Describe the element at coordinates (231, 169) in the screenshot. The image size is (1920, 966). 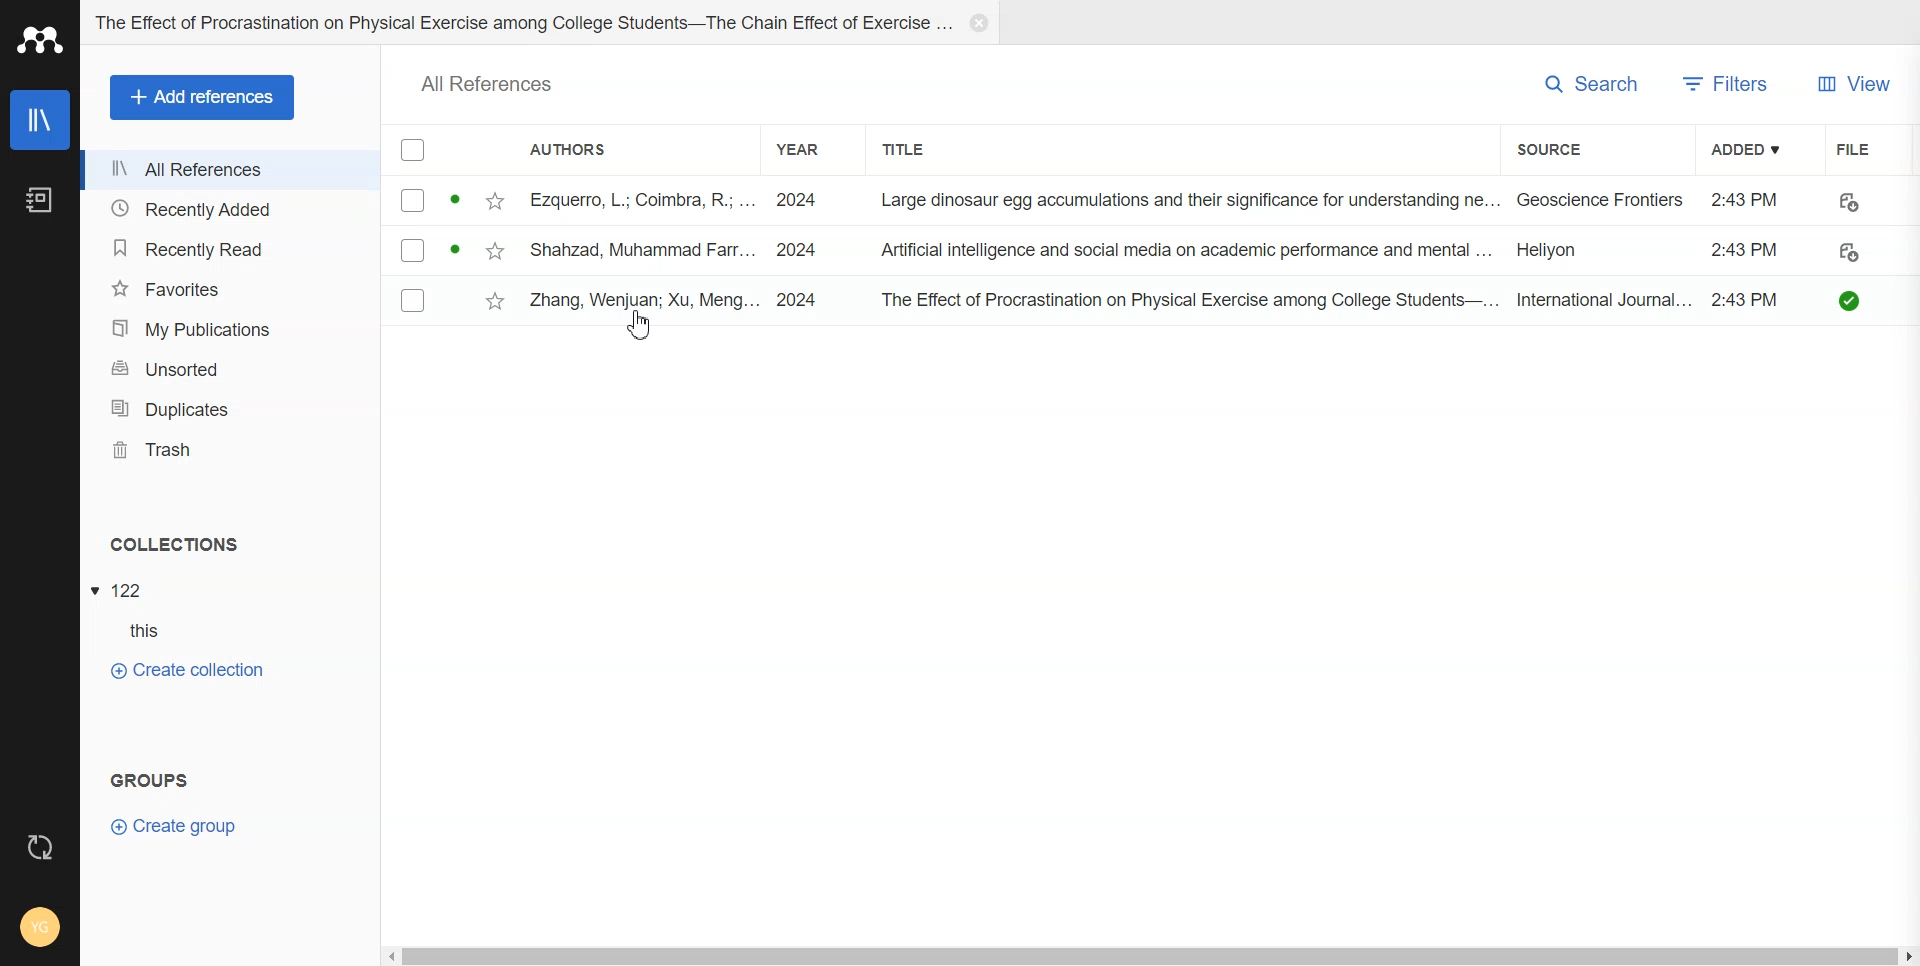
I see `All References` at that location.